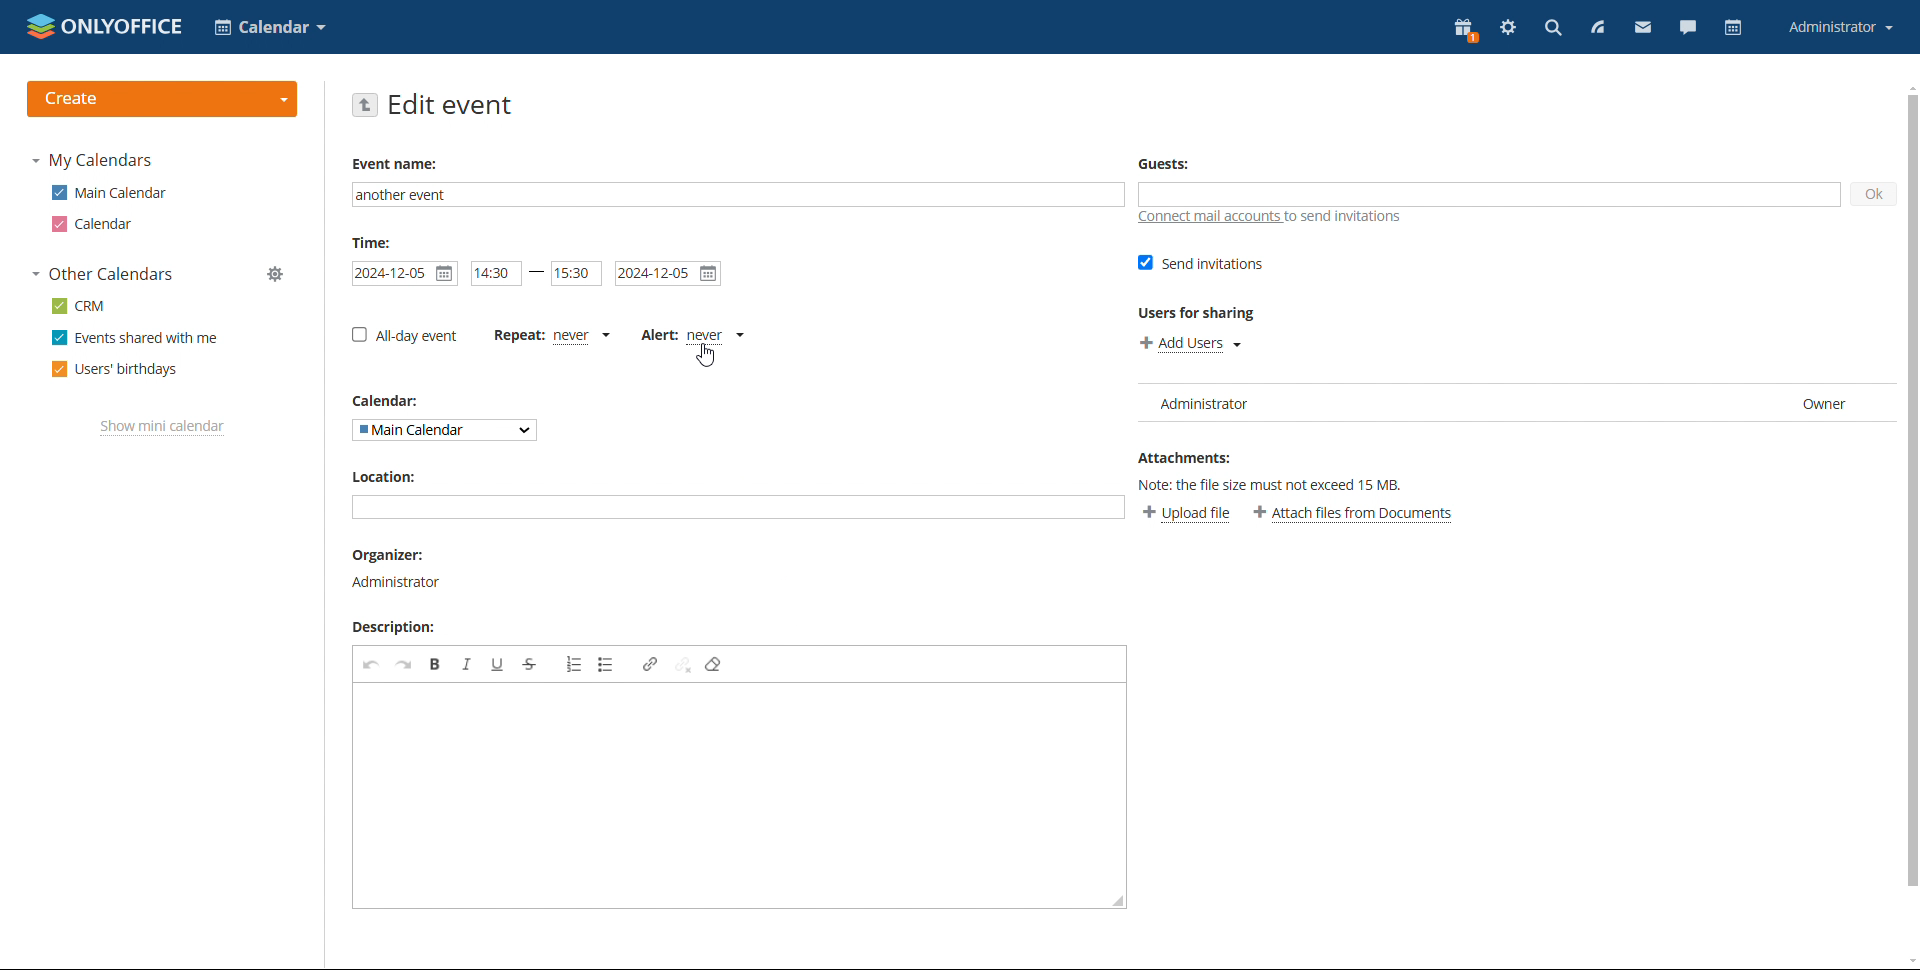 The height and width of the screenshot is (970, 1920). Describe the element at coordinates (77, 306) in the screenshot. I see `crm` at that location.